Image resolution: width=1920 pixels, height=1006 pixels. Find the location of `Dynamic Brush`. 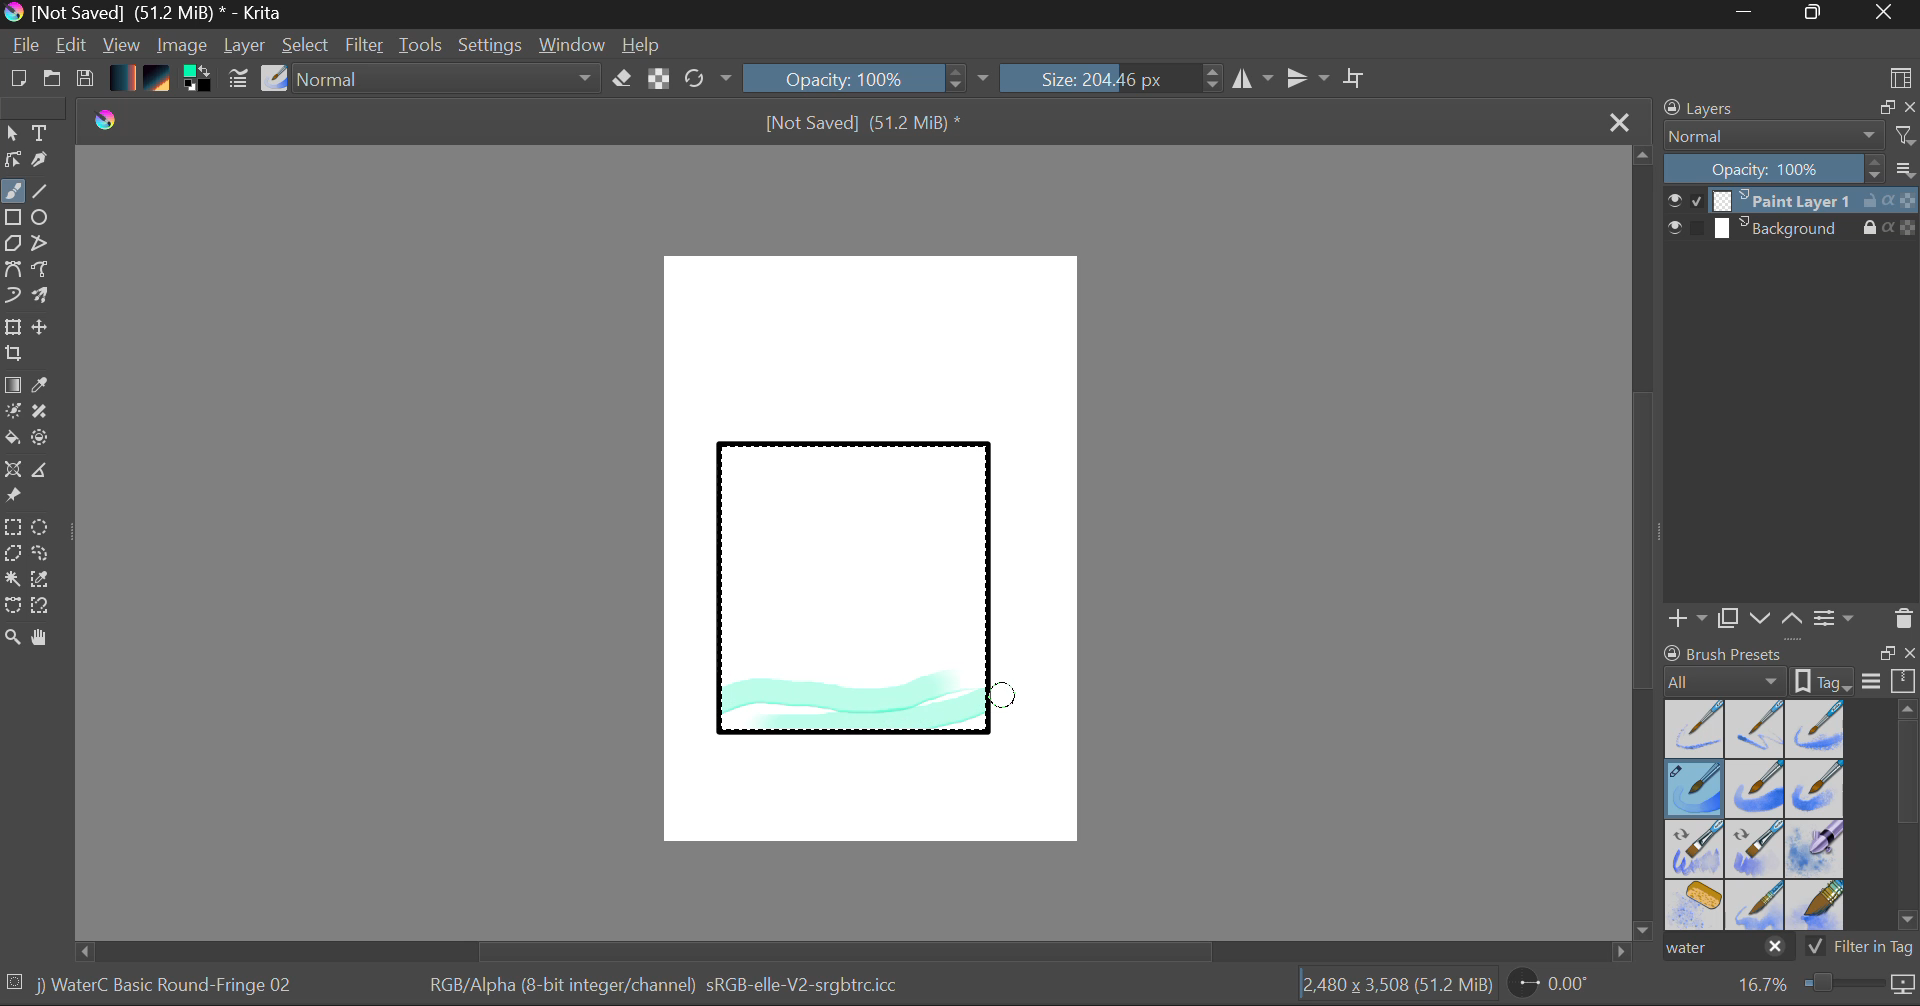

Dynamic Brush is located at coordinates (12, 296).